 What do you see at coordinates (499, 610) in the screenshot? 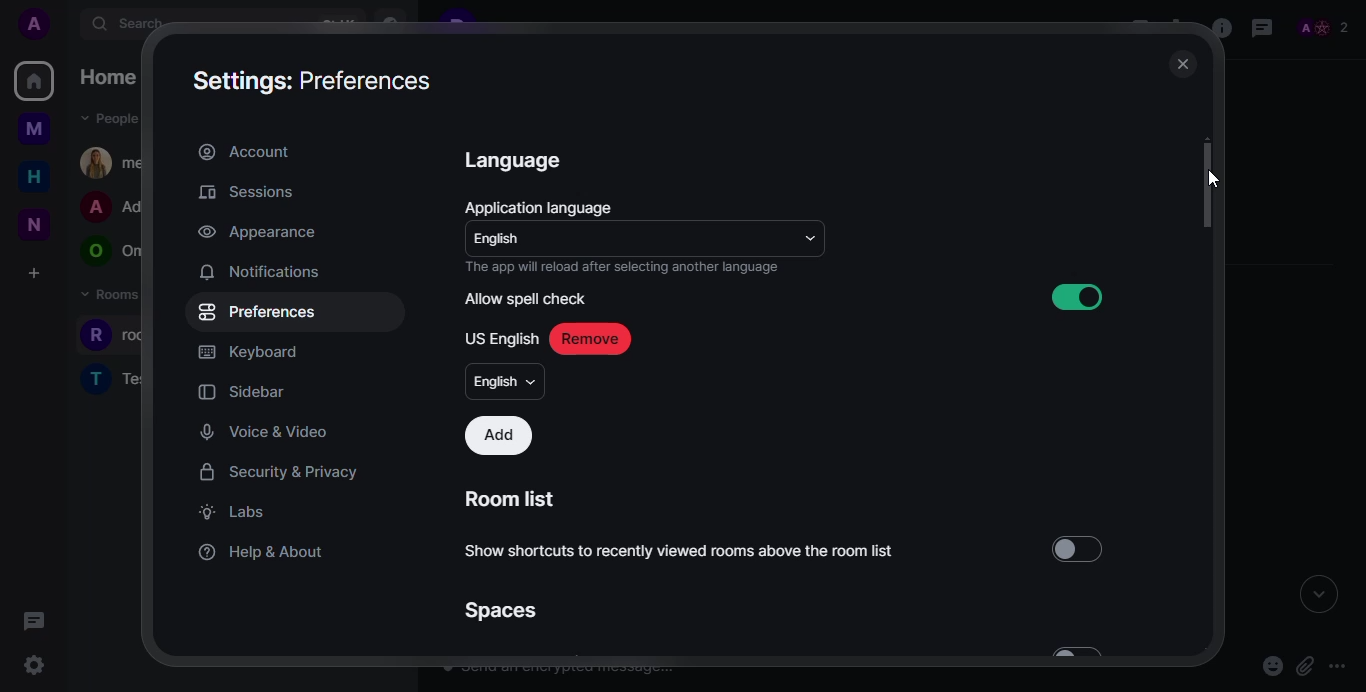
I see `spaces` at bounding box center [499, 610].